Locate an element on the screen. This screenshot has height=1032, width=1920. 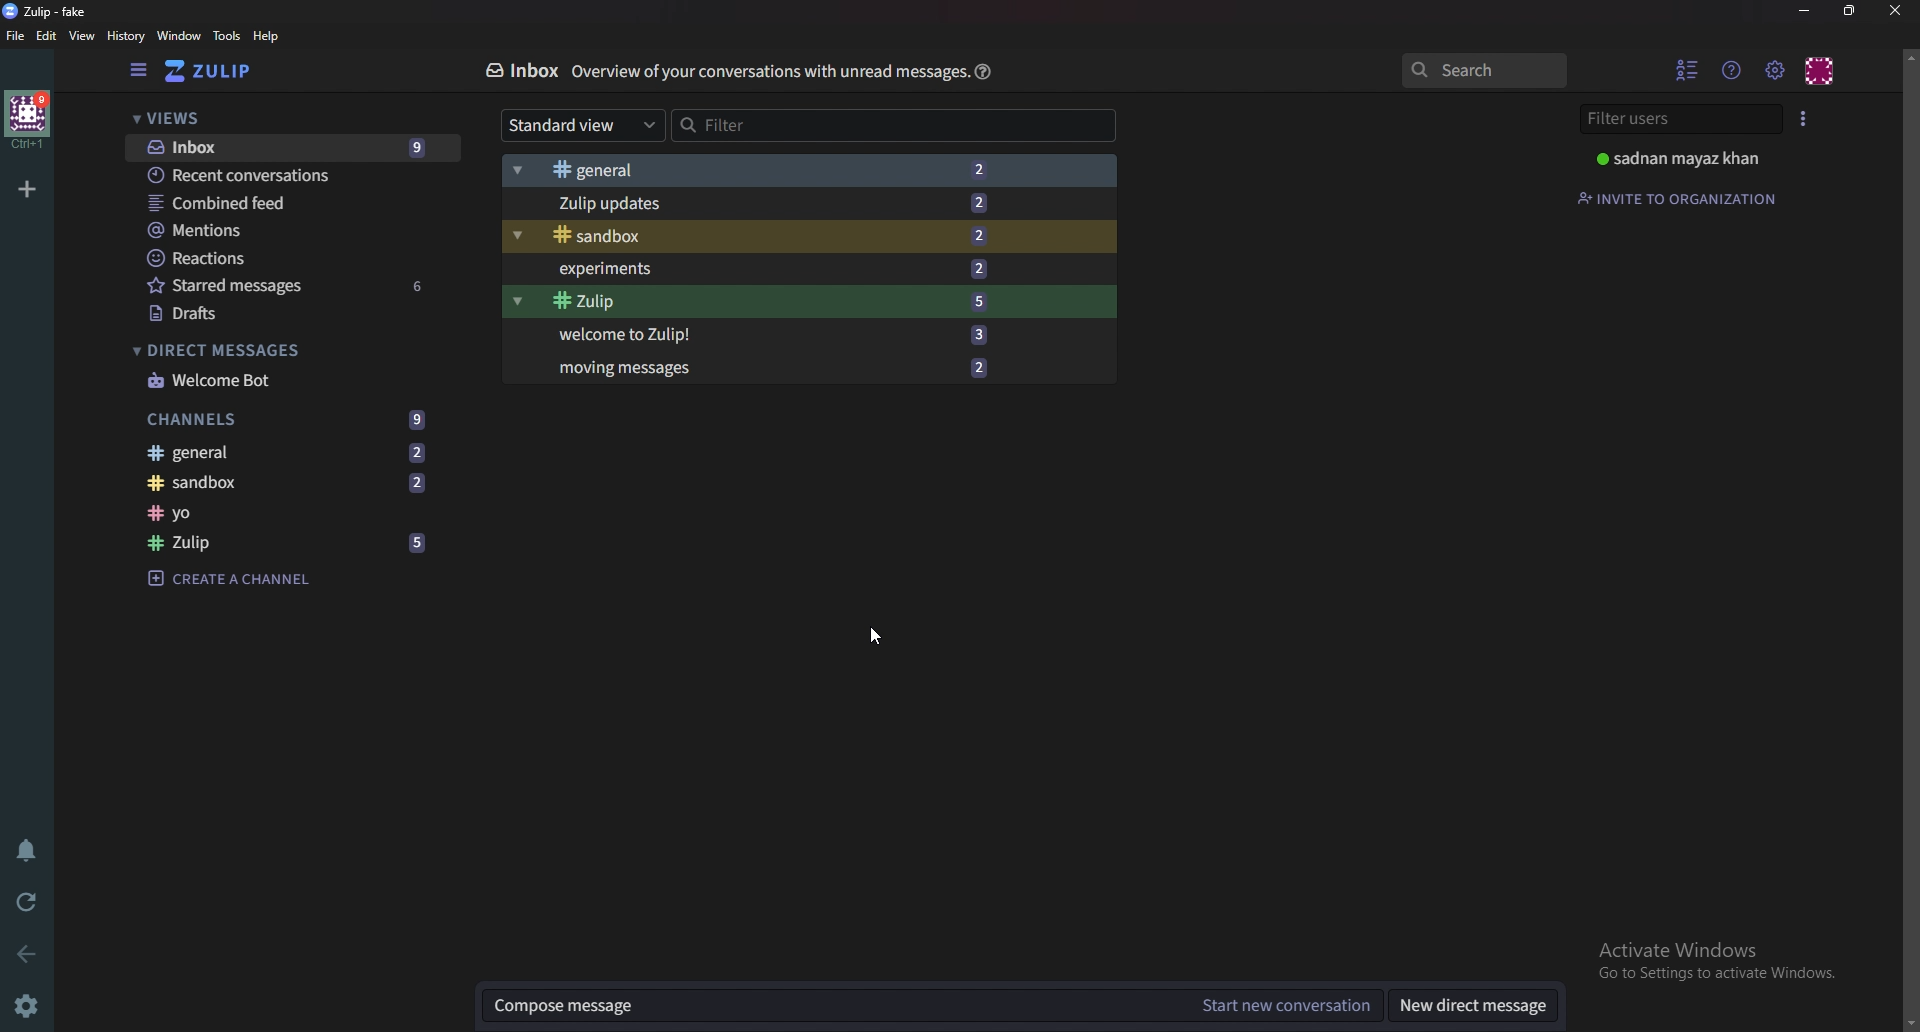
Invite to organization is located at coordinates (1682, 195).